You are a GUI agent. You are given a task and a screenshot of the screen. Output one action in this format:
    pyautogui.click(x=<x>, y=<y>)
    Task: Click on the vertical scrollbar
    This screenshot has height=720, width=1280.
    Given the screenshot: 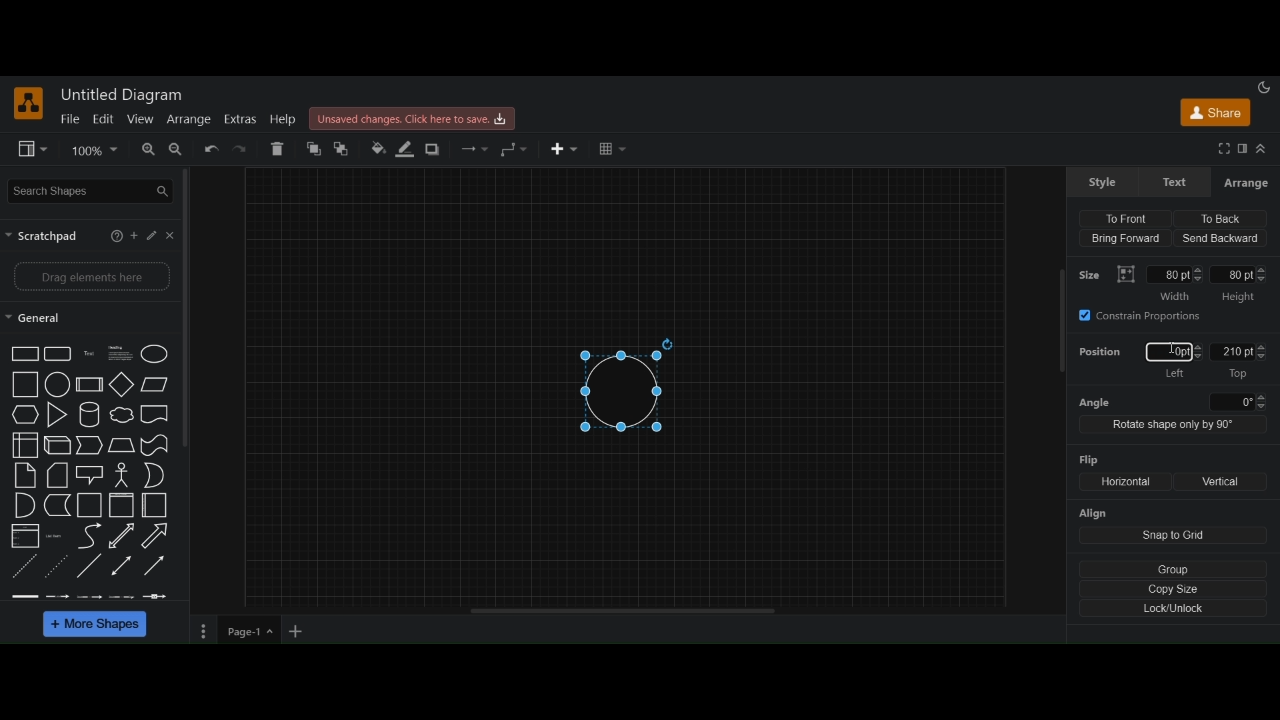 What is the action you would take?
    pyautogui.click(x=1058, y=319)
    